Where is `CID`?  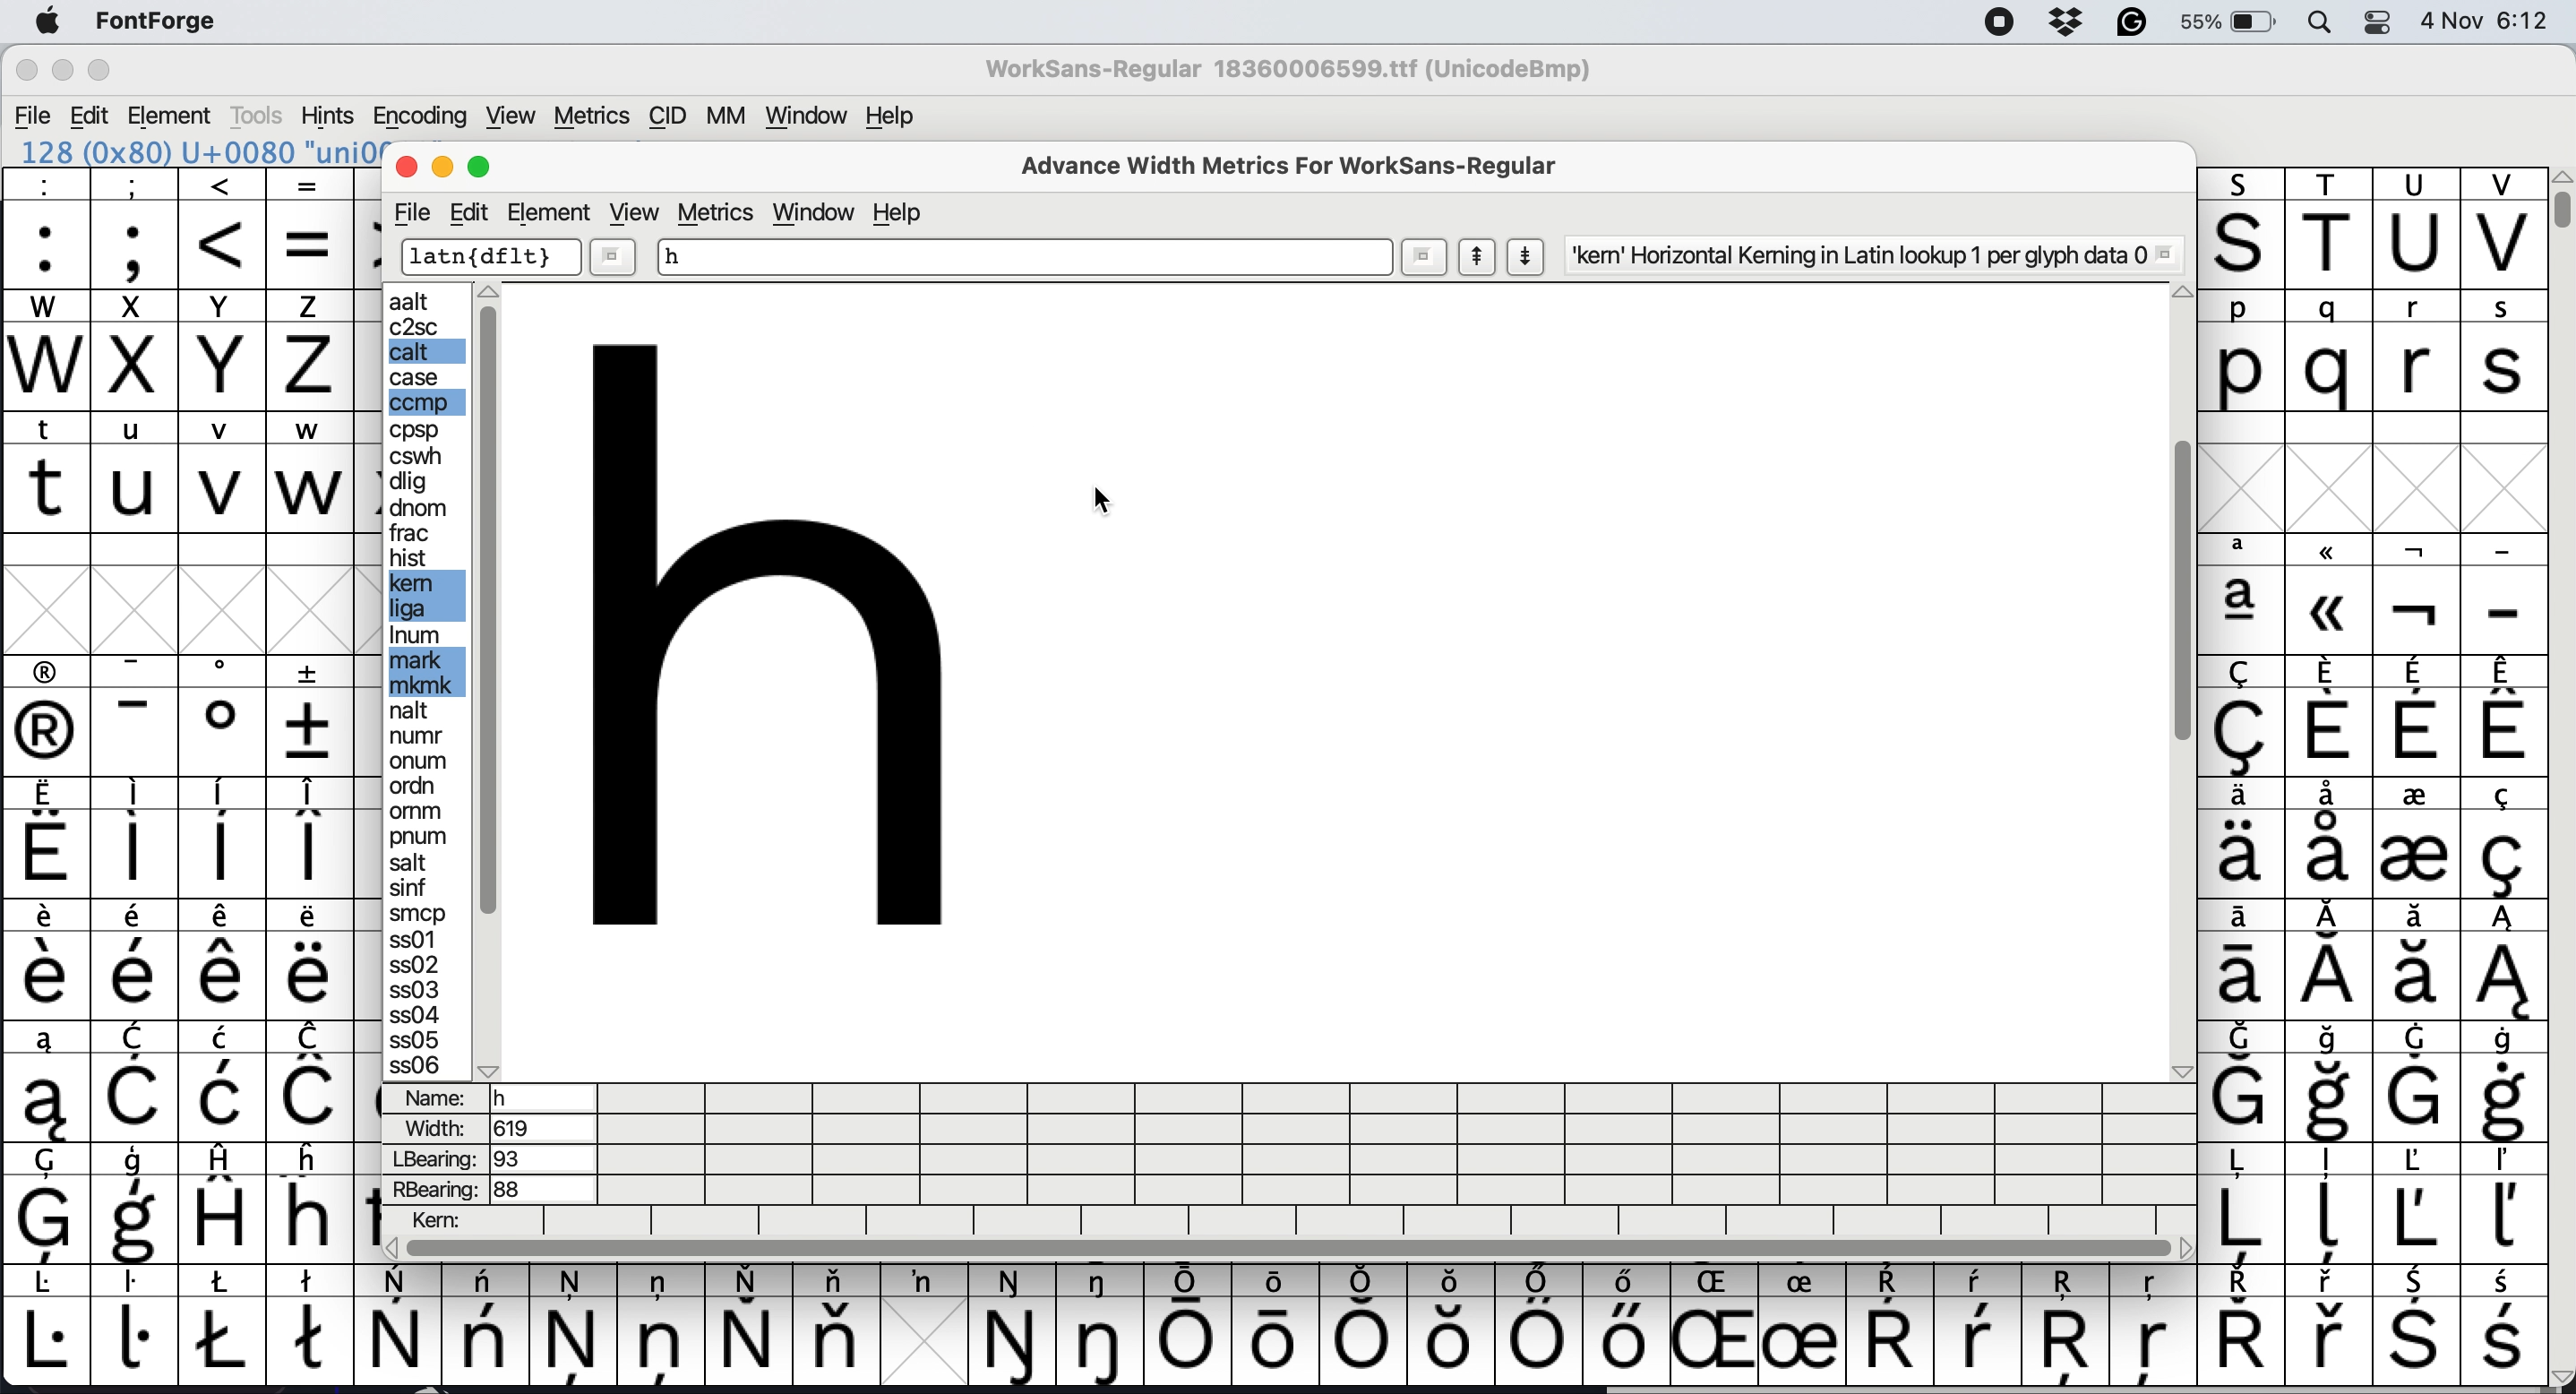 CID is located at coordinates (670, 117).